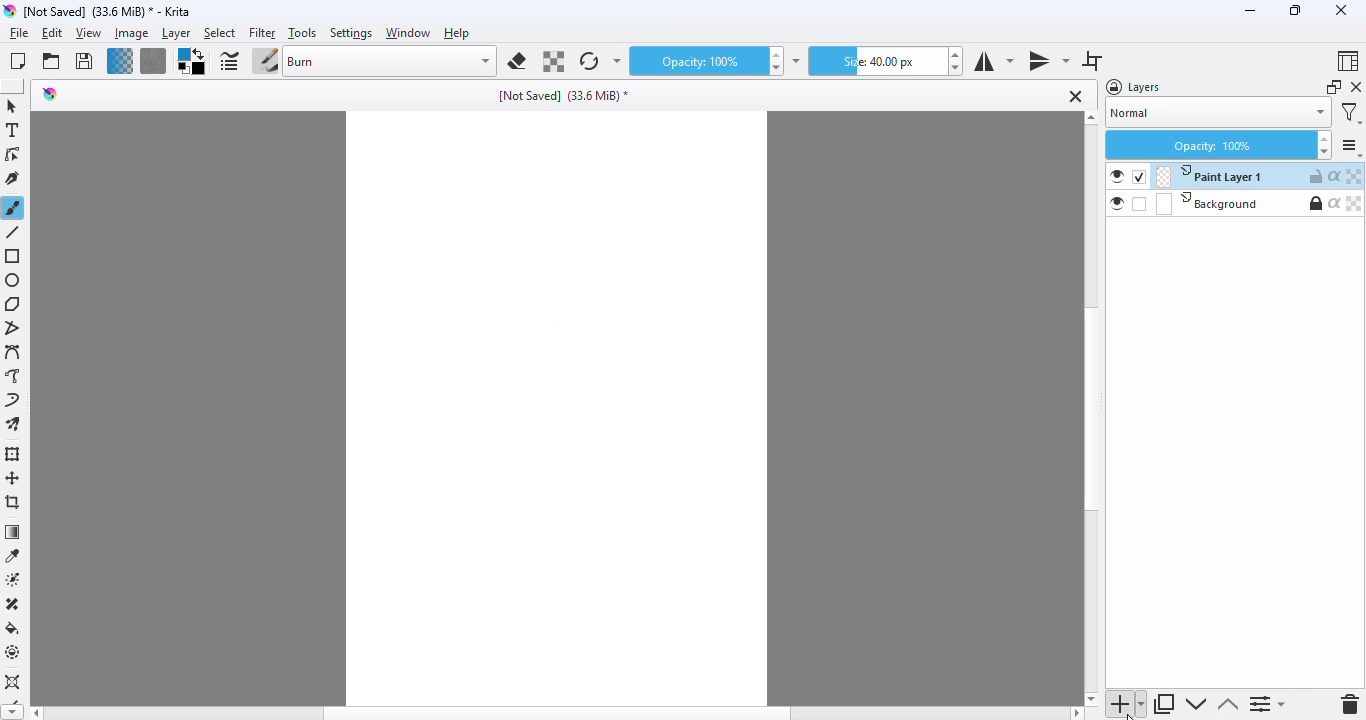 The image size is (1366, 720). Describe the element at coordinates (9, 11) in the screenshot. I see `logo` at that location.